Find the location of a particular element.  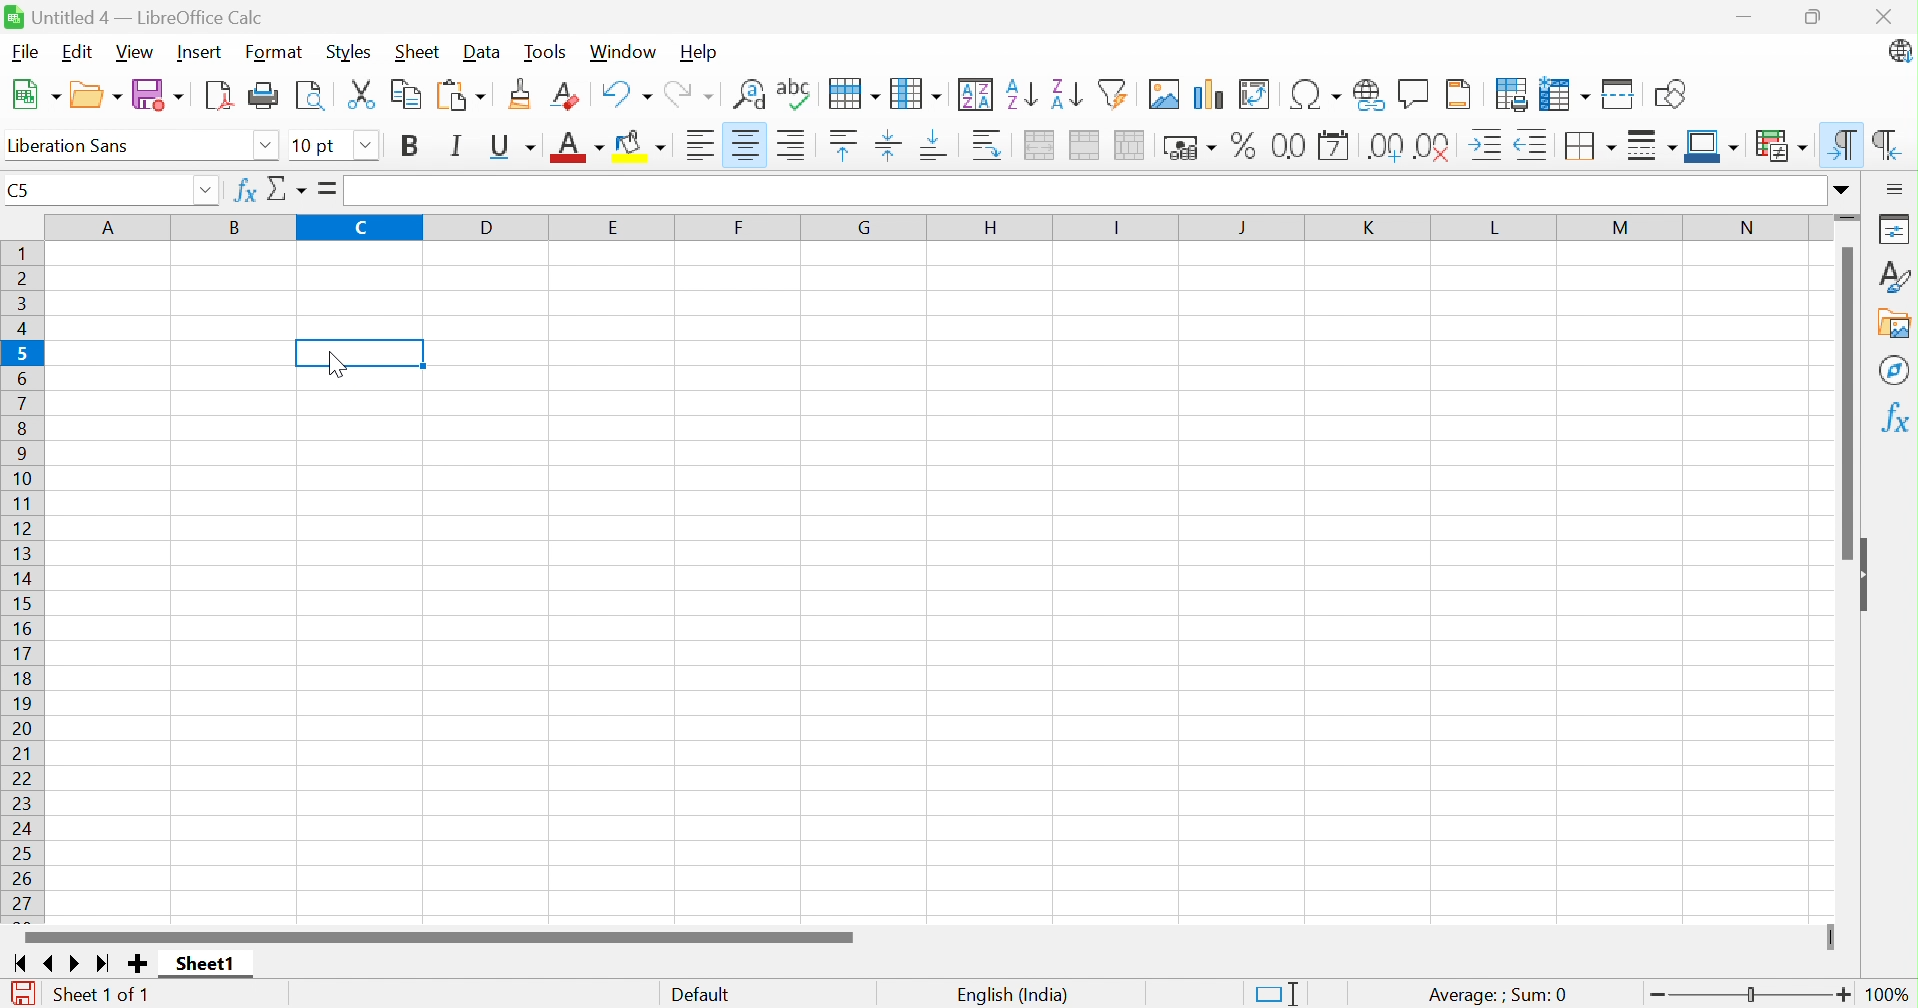

Format as Percent is located at coordinates (1240, 147).